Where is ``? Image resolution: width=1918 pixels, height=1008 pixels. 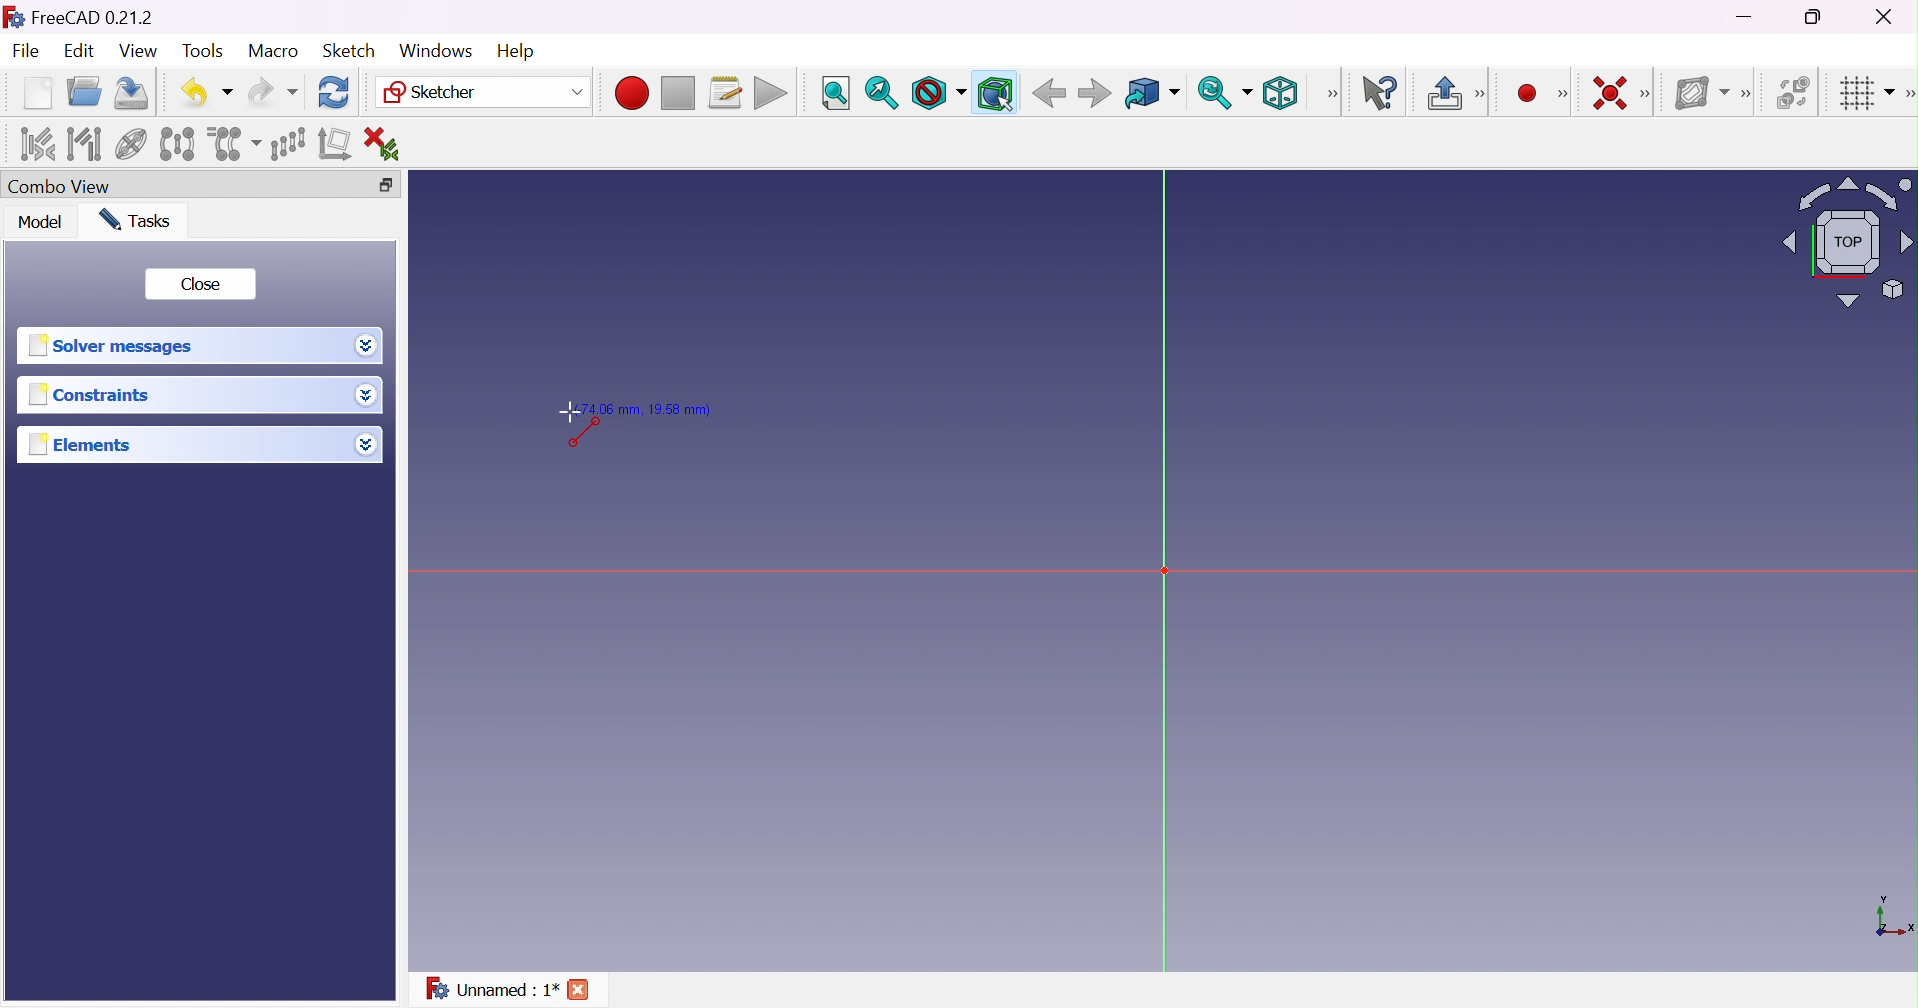
 is located at coordinates (1443, 93).